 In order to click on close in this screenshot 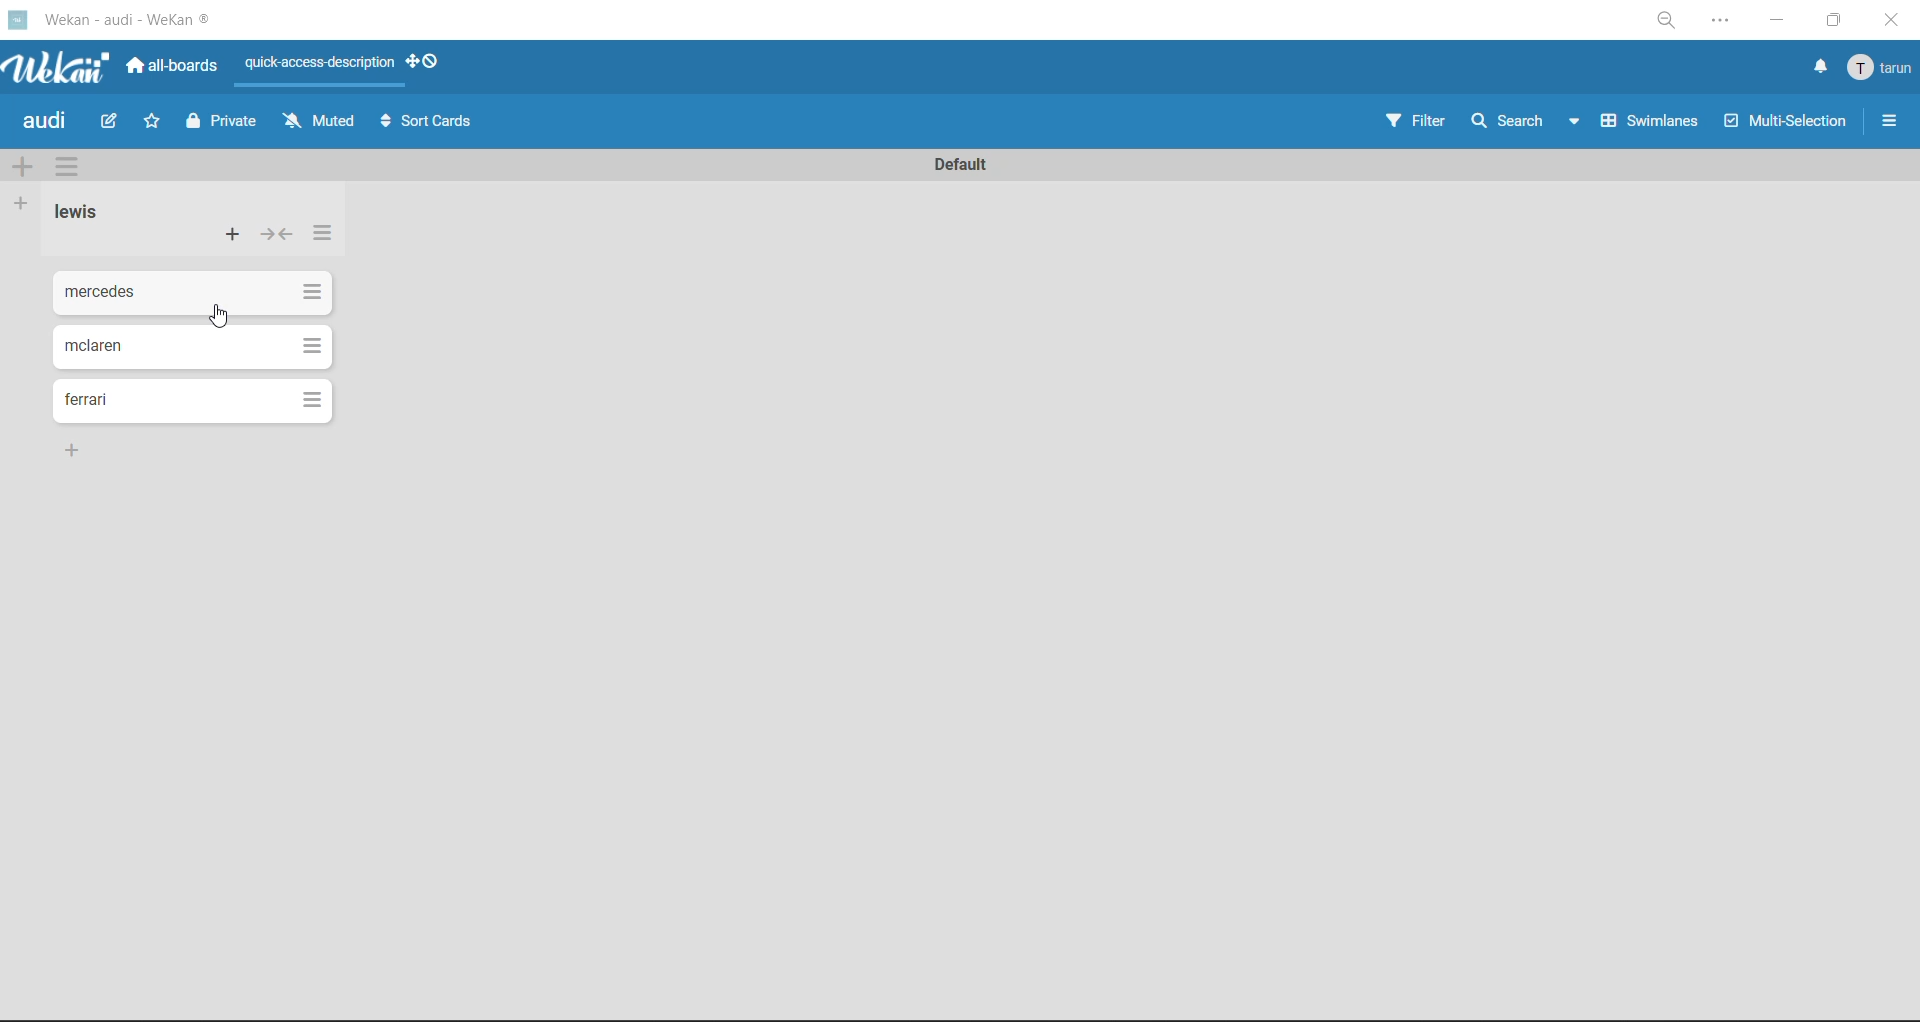, I will do `click(1890, 21)`.